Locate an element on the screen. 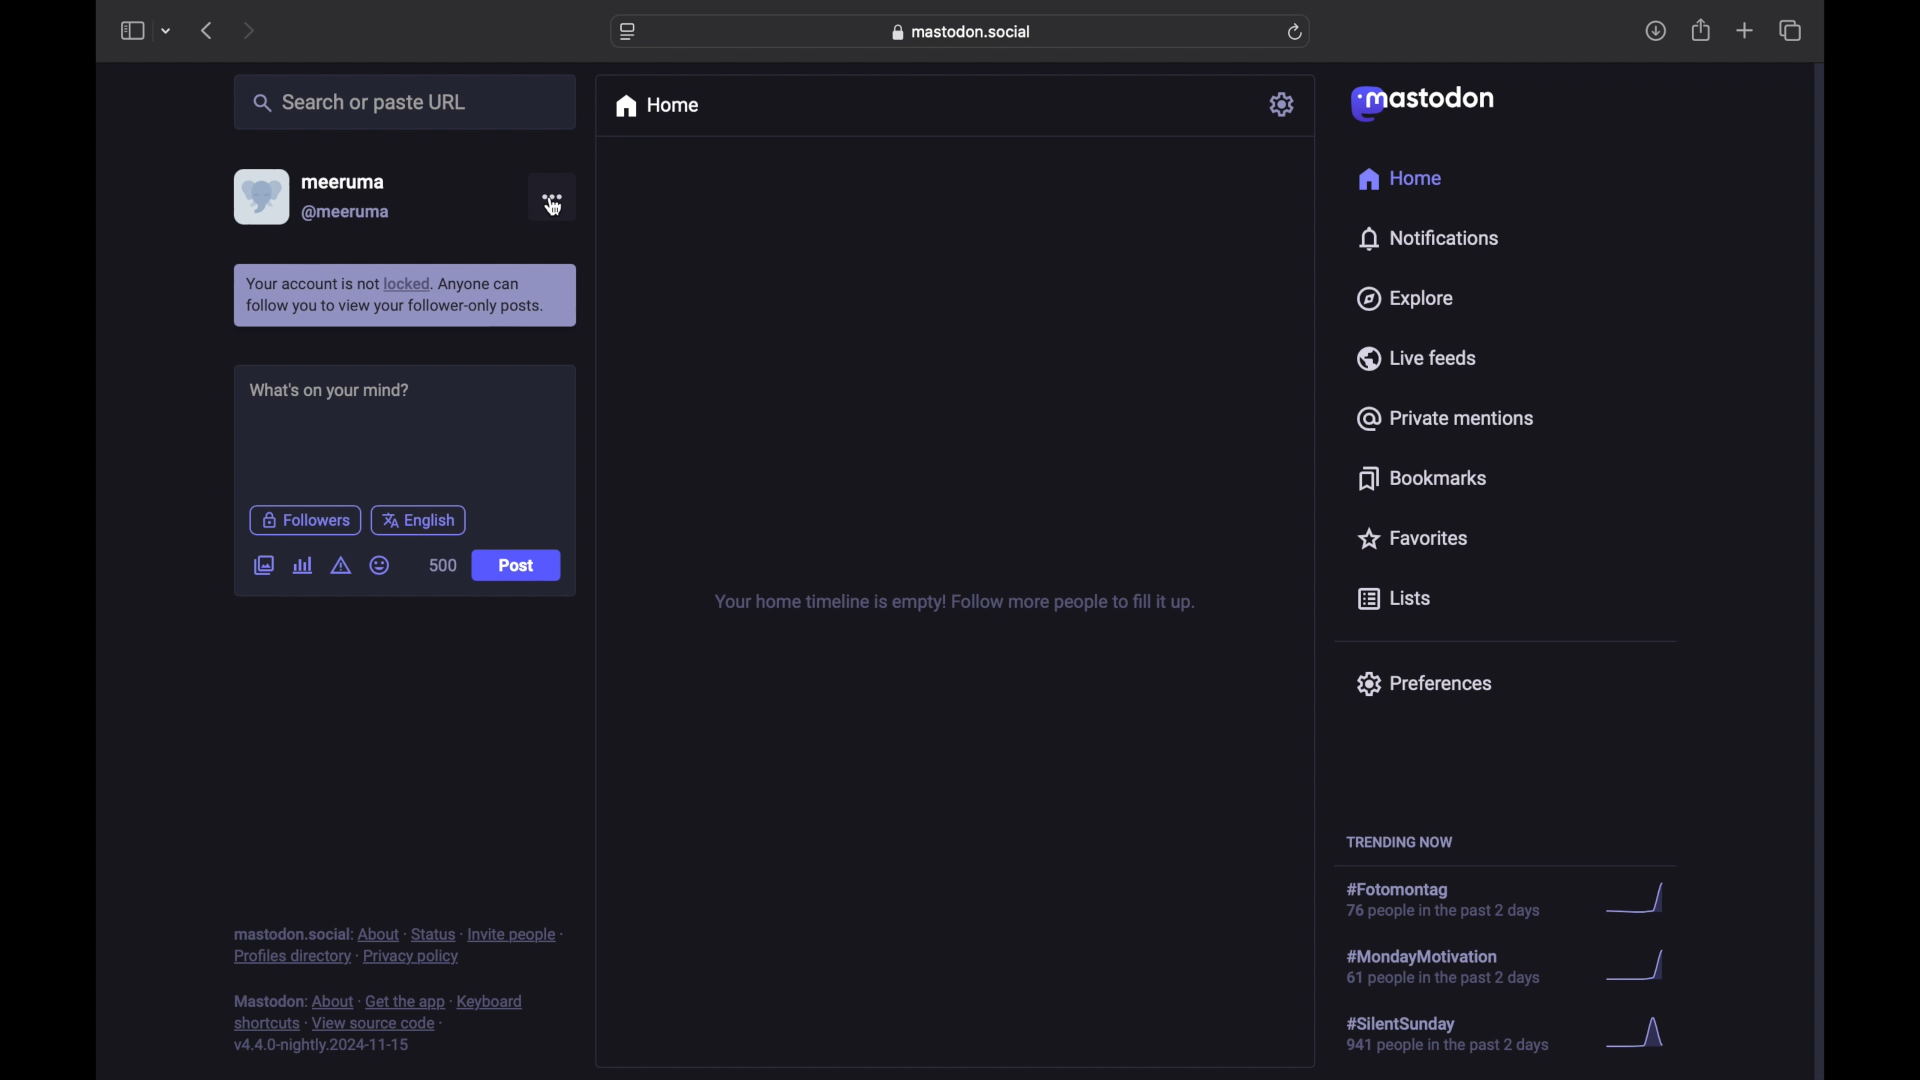 This screenshot has height=1080, width=1920. back is located at coordinates (206, 31).